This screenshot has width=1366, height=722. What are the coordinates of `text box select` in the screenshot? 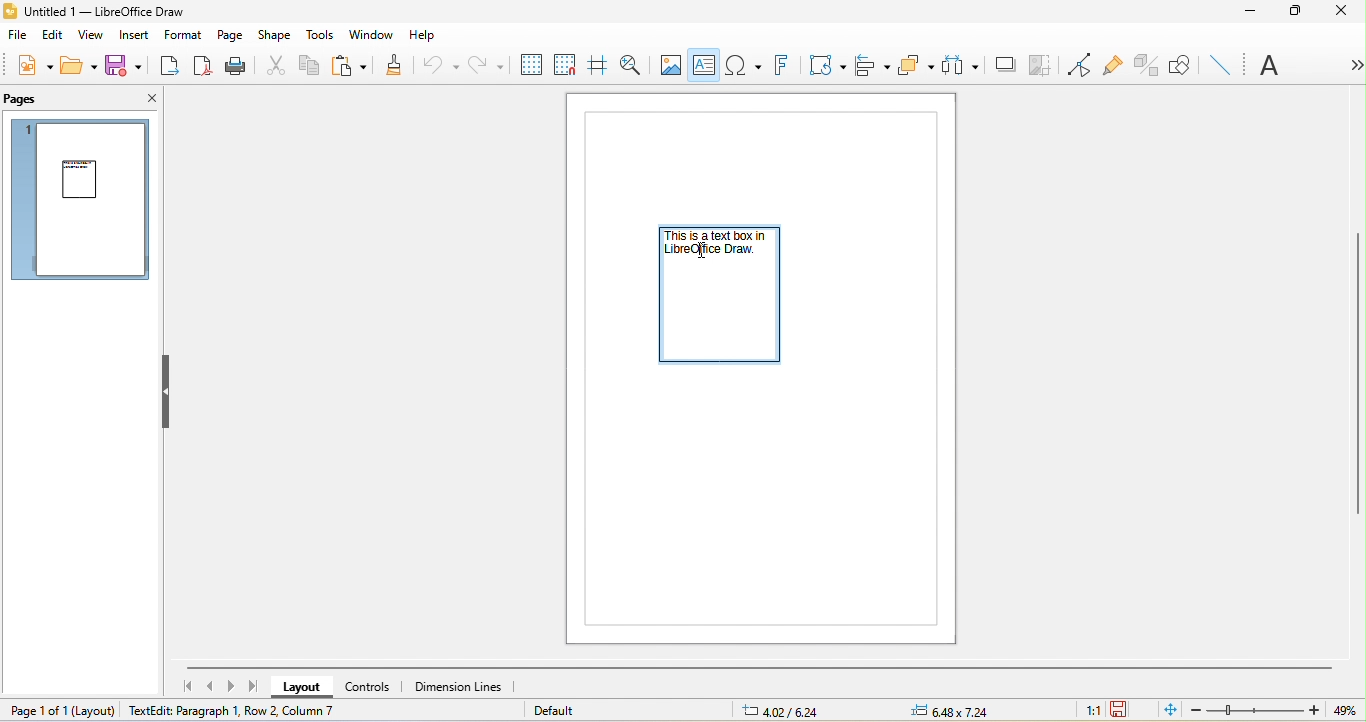 It's located at (721, 297).